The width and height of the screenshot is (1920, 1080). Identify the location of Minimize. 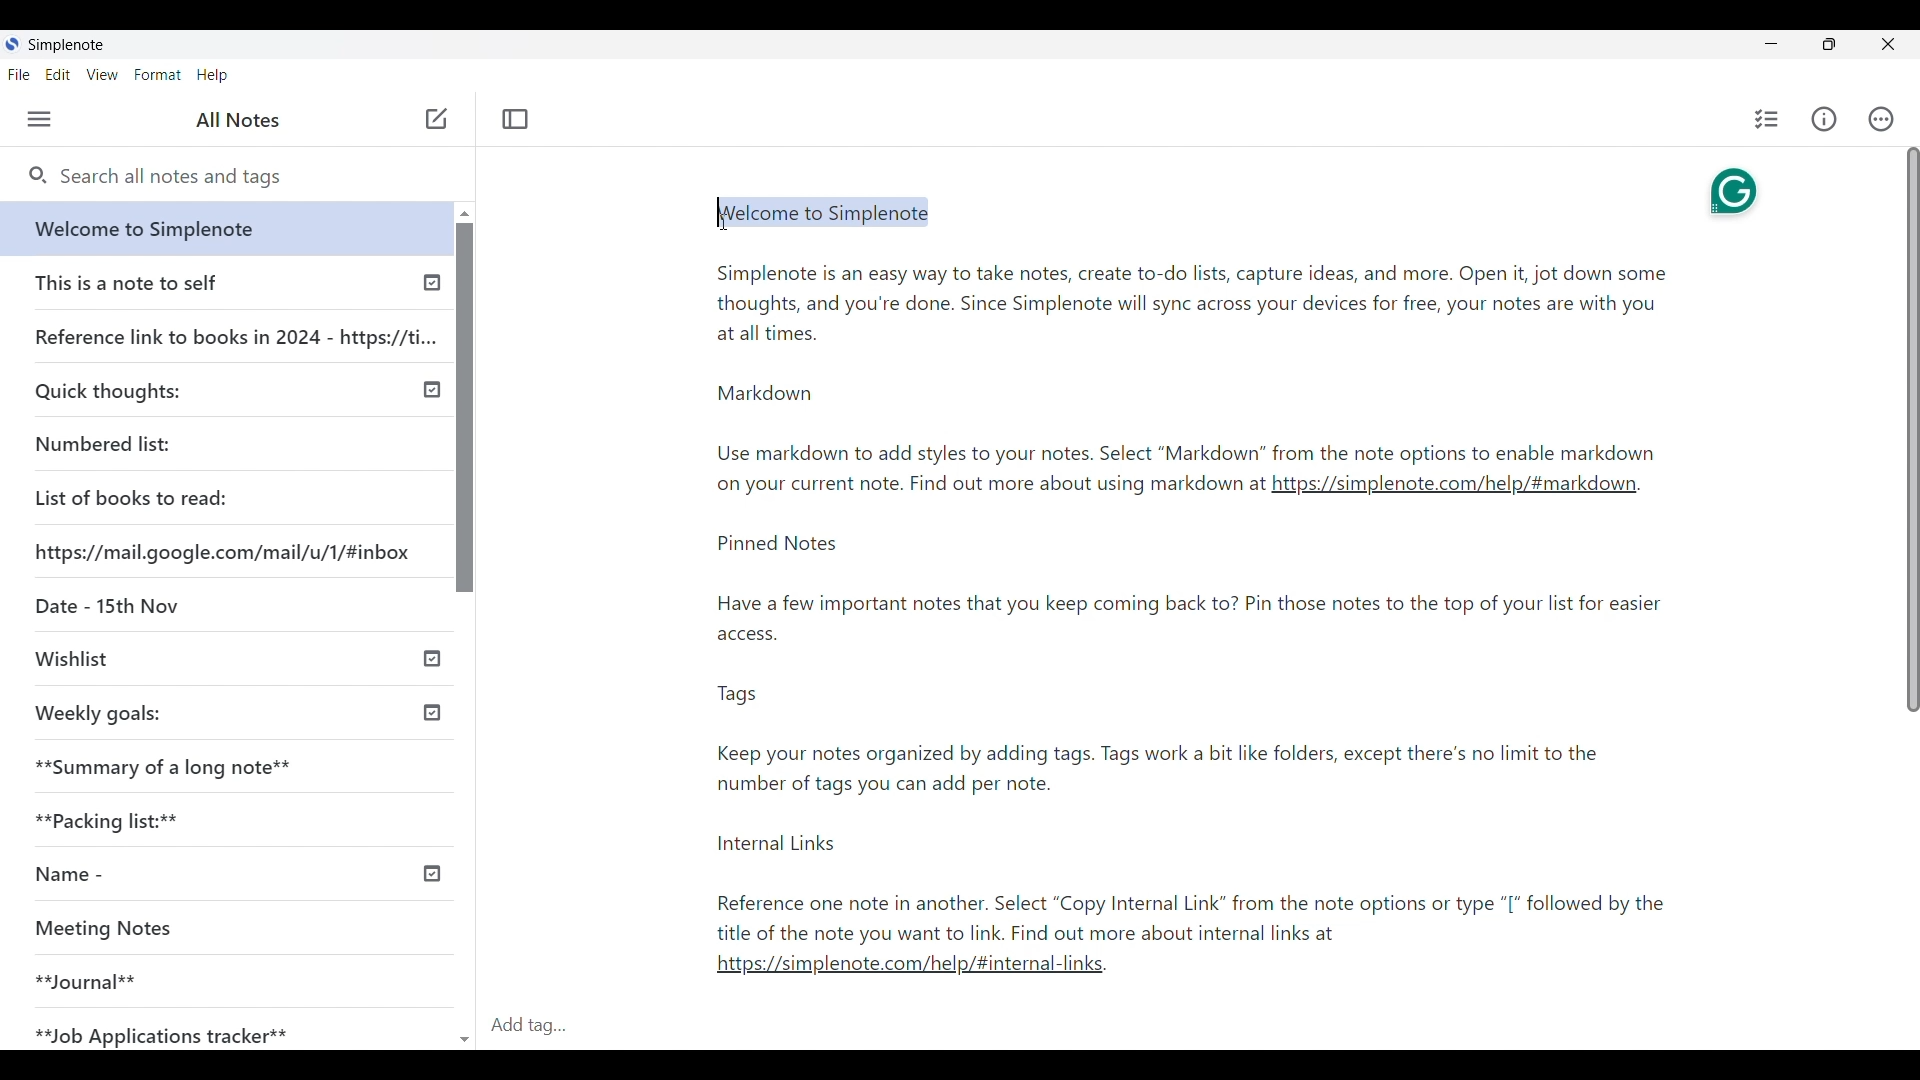
(1771, 44).